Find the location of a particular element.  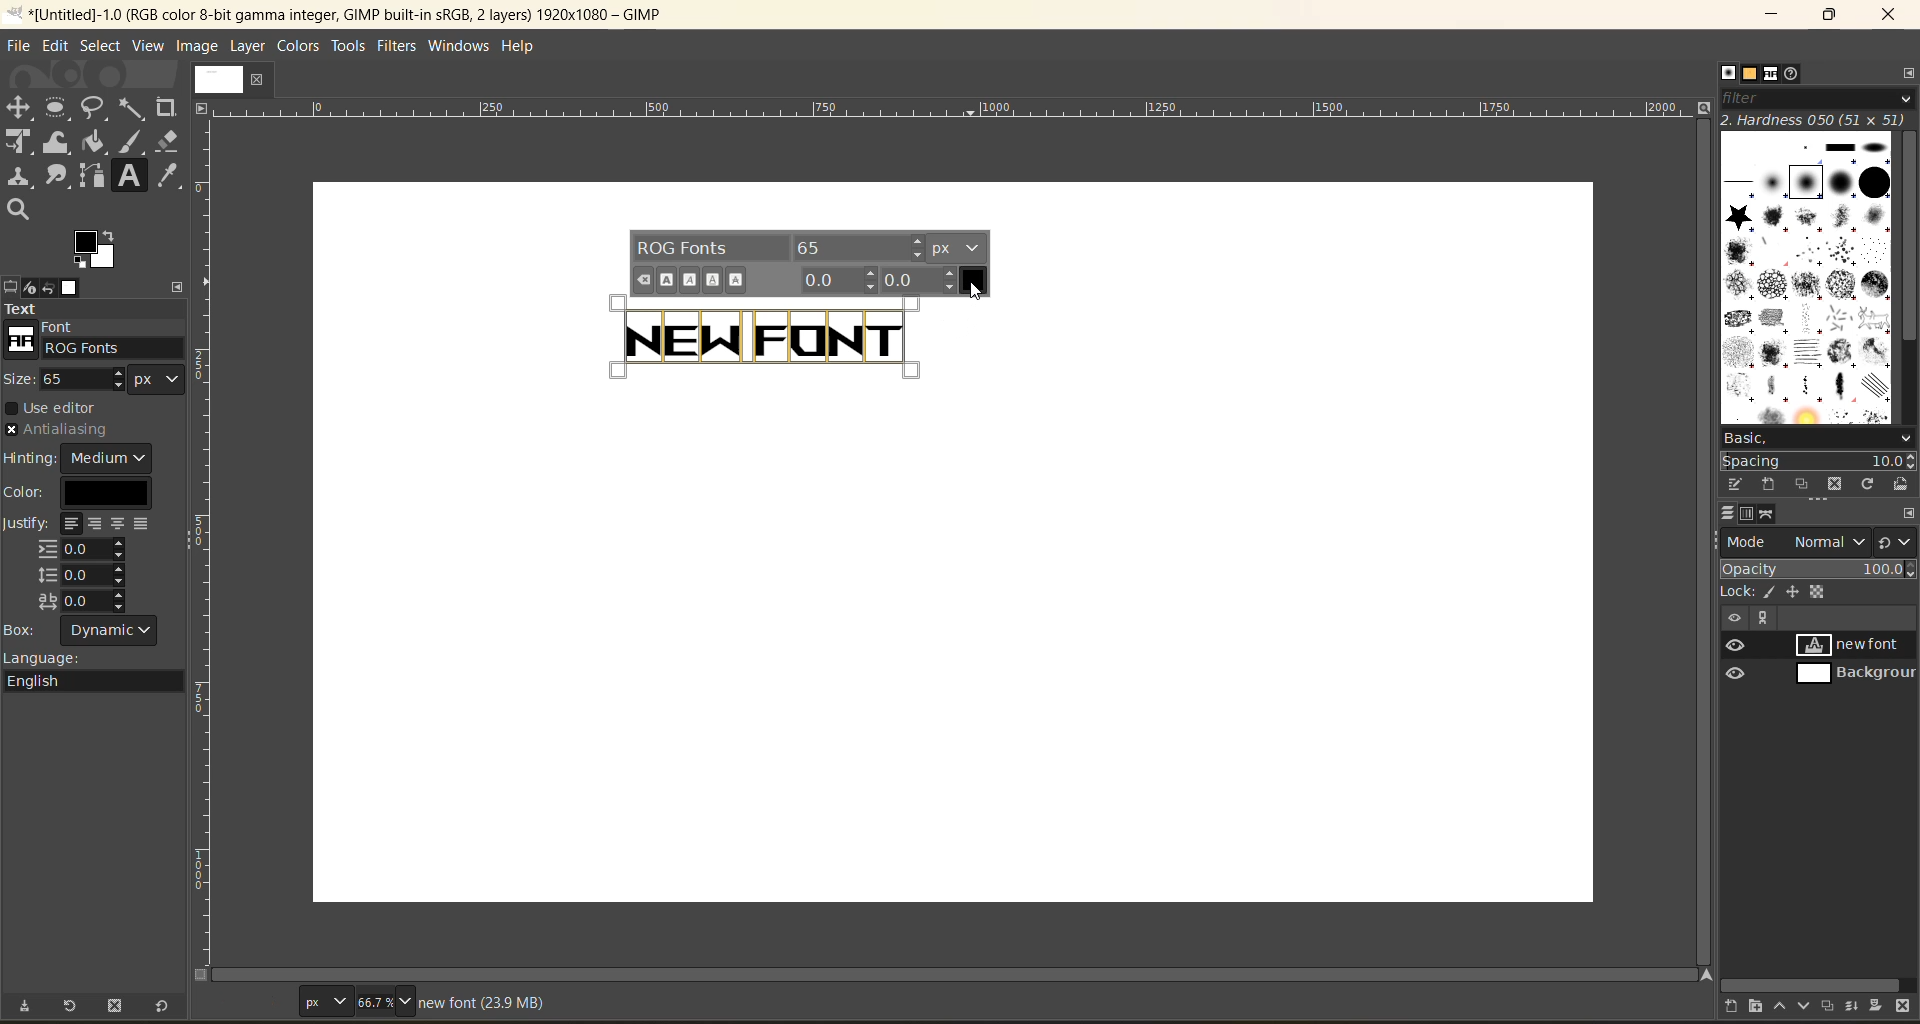

minimize is located at coordinates (1774, 15).